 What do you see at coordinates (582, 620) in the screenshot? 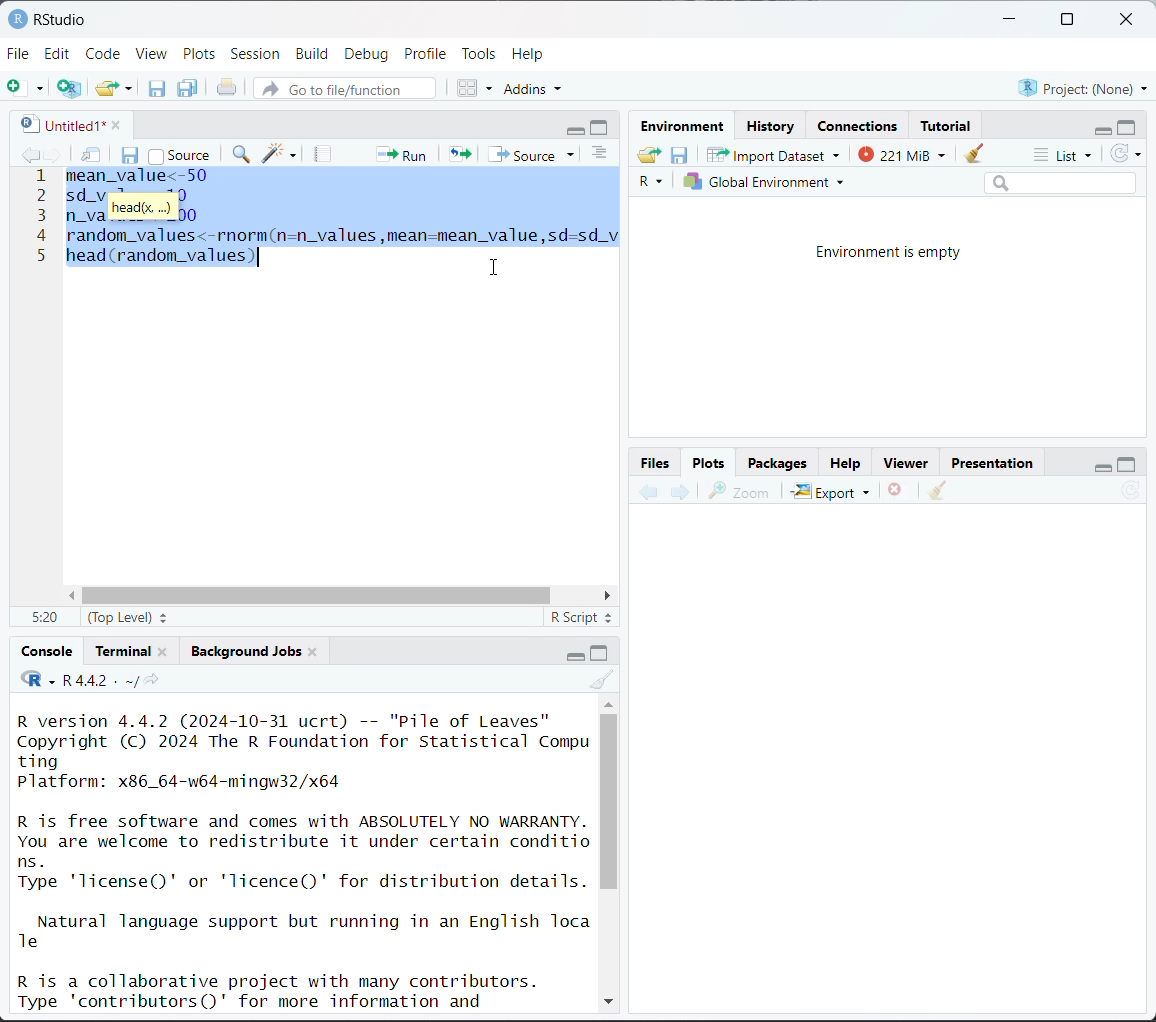
I see `R script` at bounding box center [582, 620].